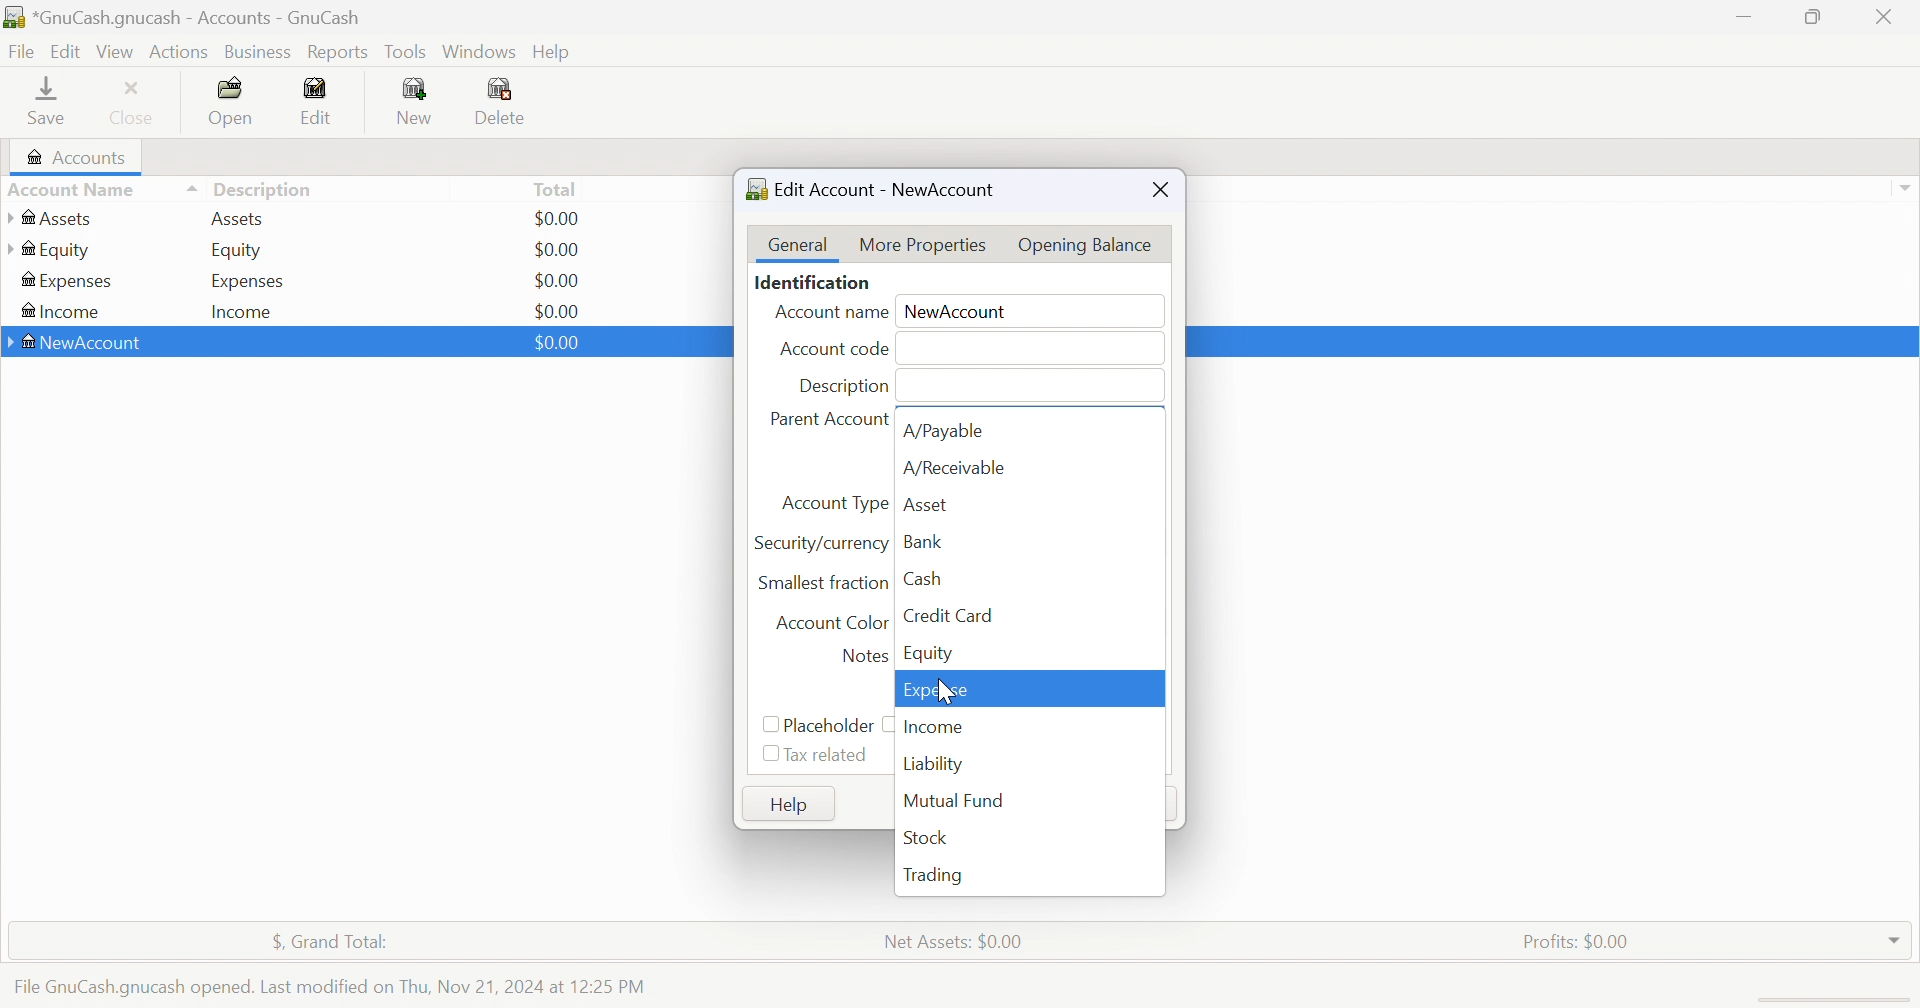 Image resolution: width=1920 pixels, height=1008 pixels. Describe the element at coordinates (821, 544) in the screenshot. I see `Security/currency` at that location.